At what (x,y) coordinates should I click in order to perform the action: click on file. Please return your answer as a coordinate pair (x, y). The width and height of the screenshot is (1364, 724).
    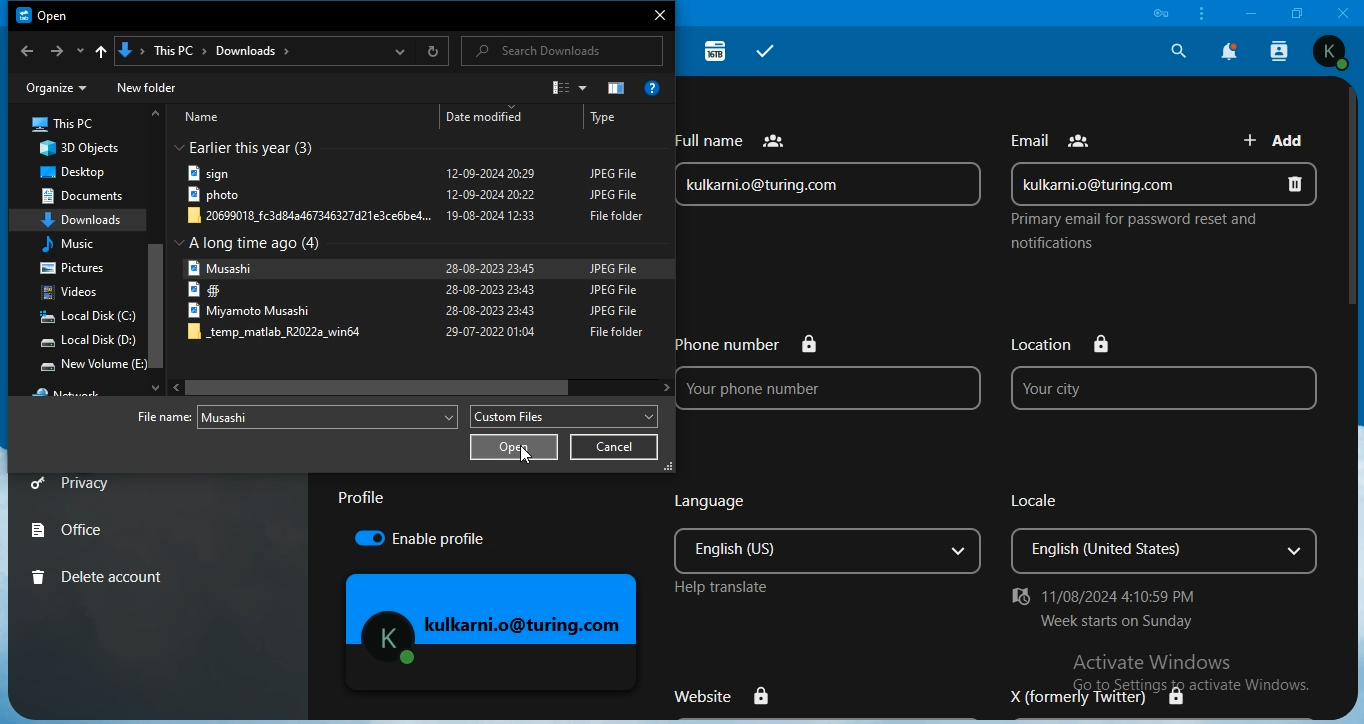
    Looking at the image, I should click on (419, 334).